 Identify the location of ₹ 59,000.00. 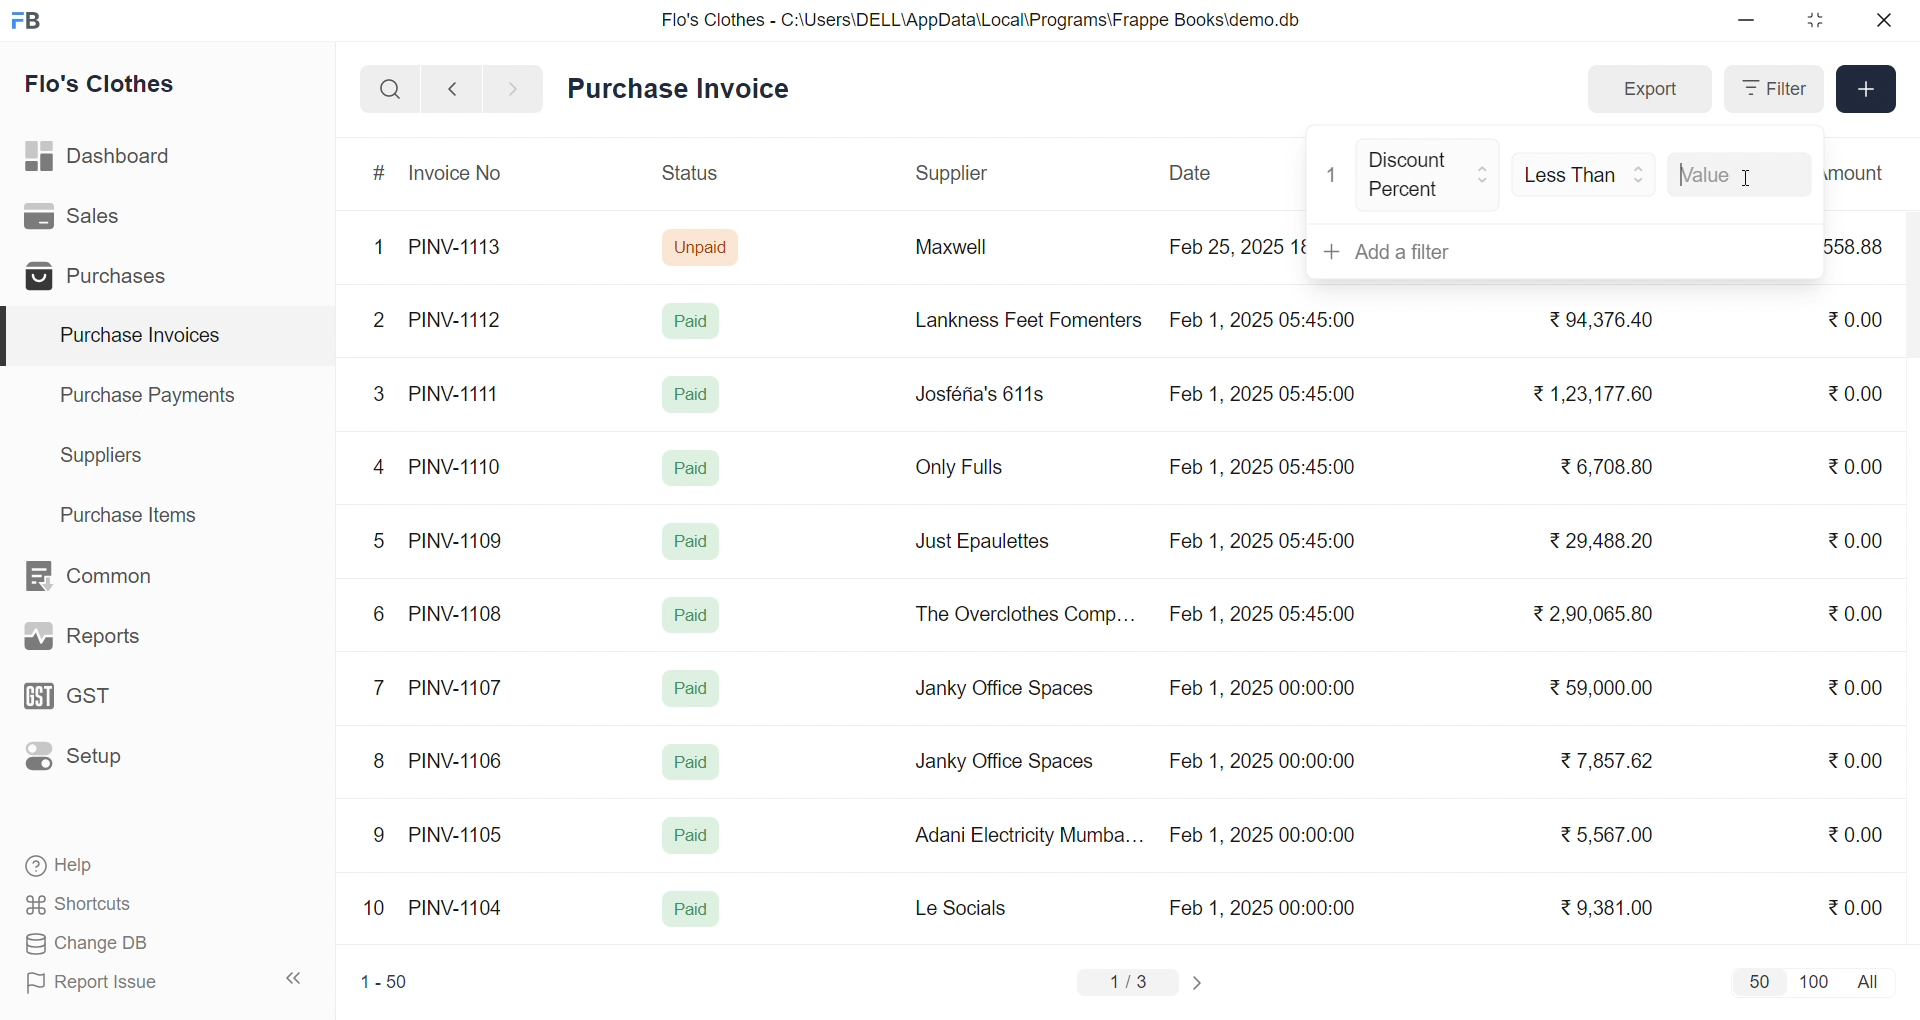
(1607, 690).